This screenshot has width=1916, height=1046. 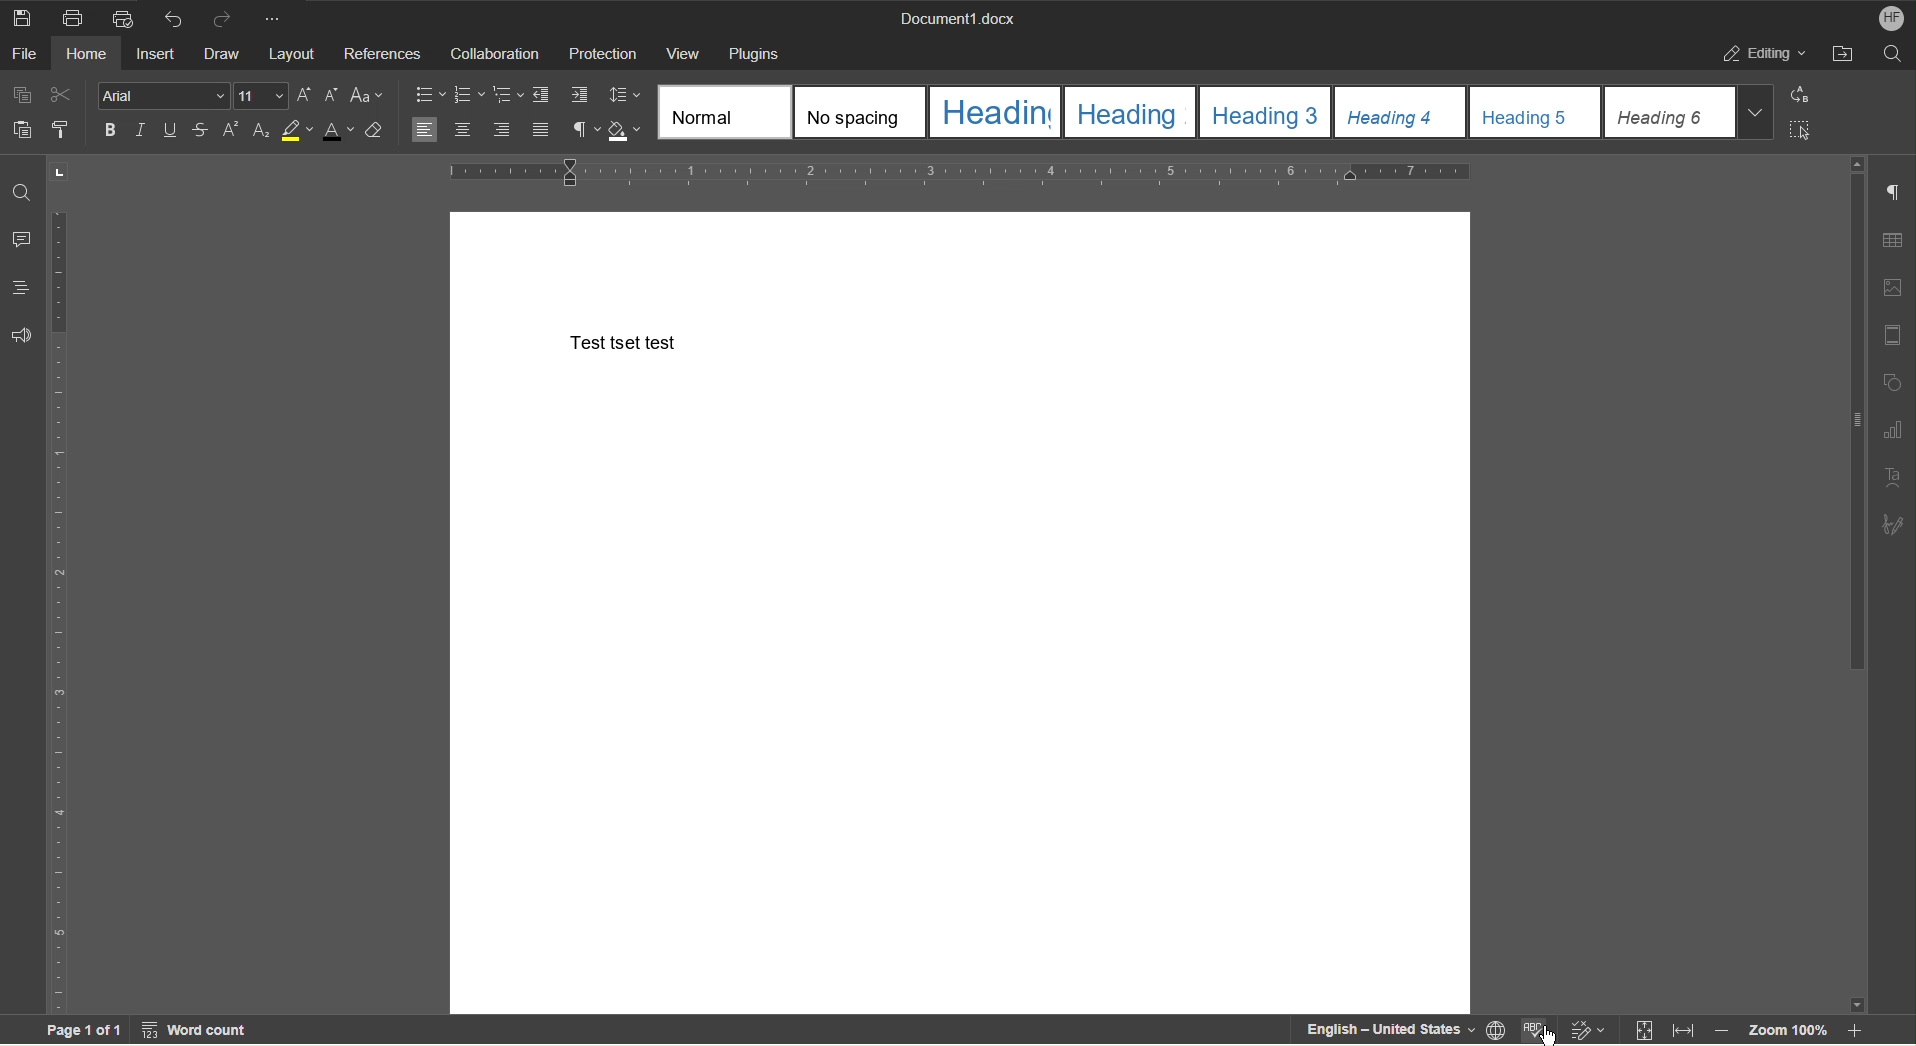 What do you see at coordinates (1681, 1033) in the screenshot?
I see `Fit to Width` at bounding box center [1681, 1033].